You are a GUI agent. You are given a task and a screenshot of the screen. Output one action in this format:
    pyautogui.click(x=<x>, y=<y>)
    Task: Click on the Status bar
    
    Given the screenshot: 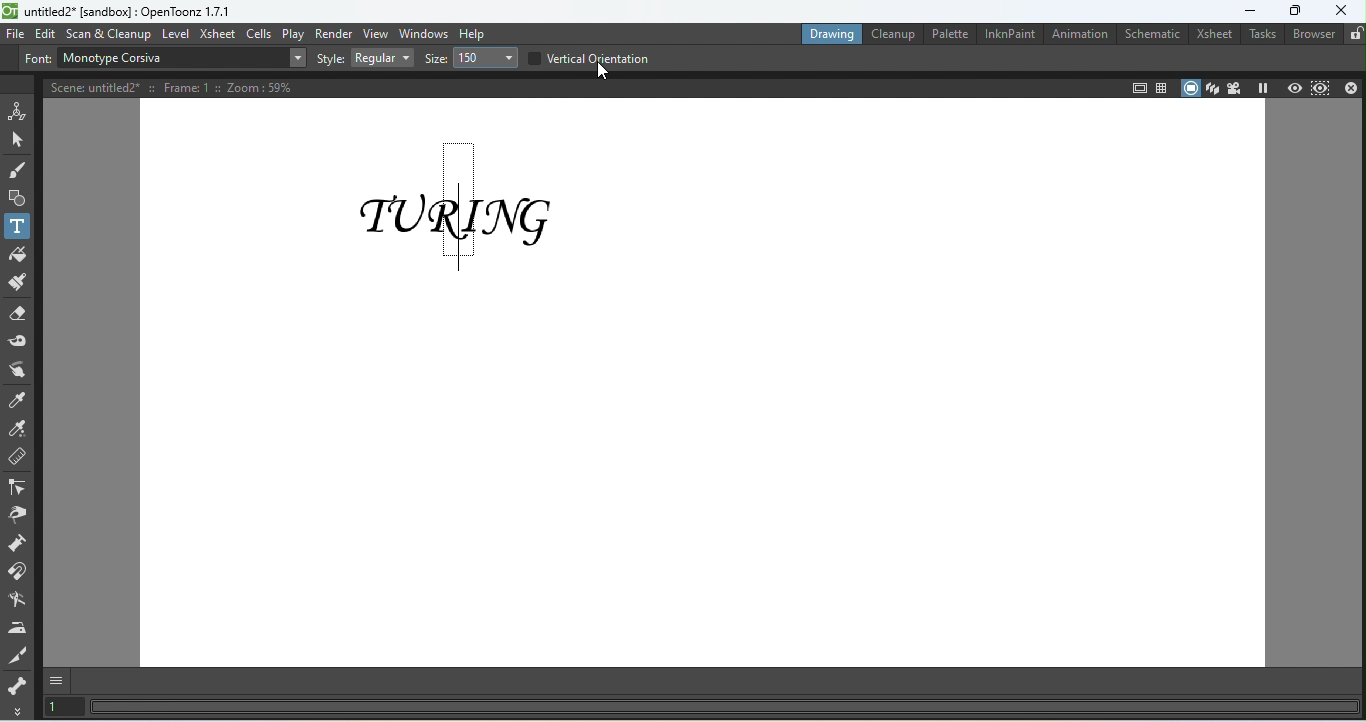 What is the action you would take?
    pyautogui.click(x=724, y=712)
    